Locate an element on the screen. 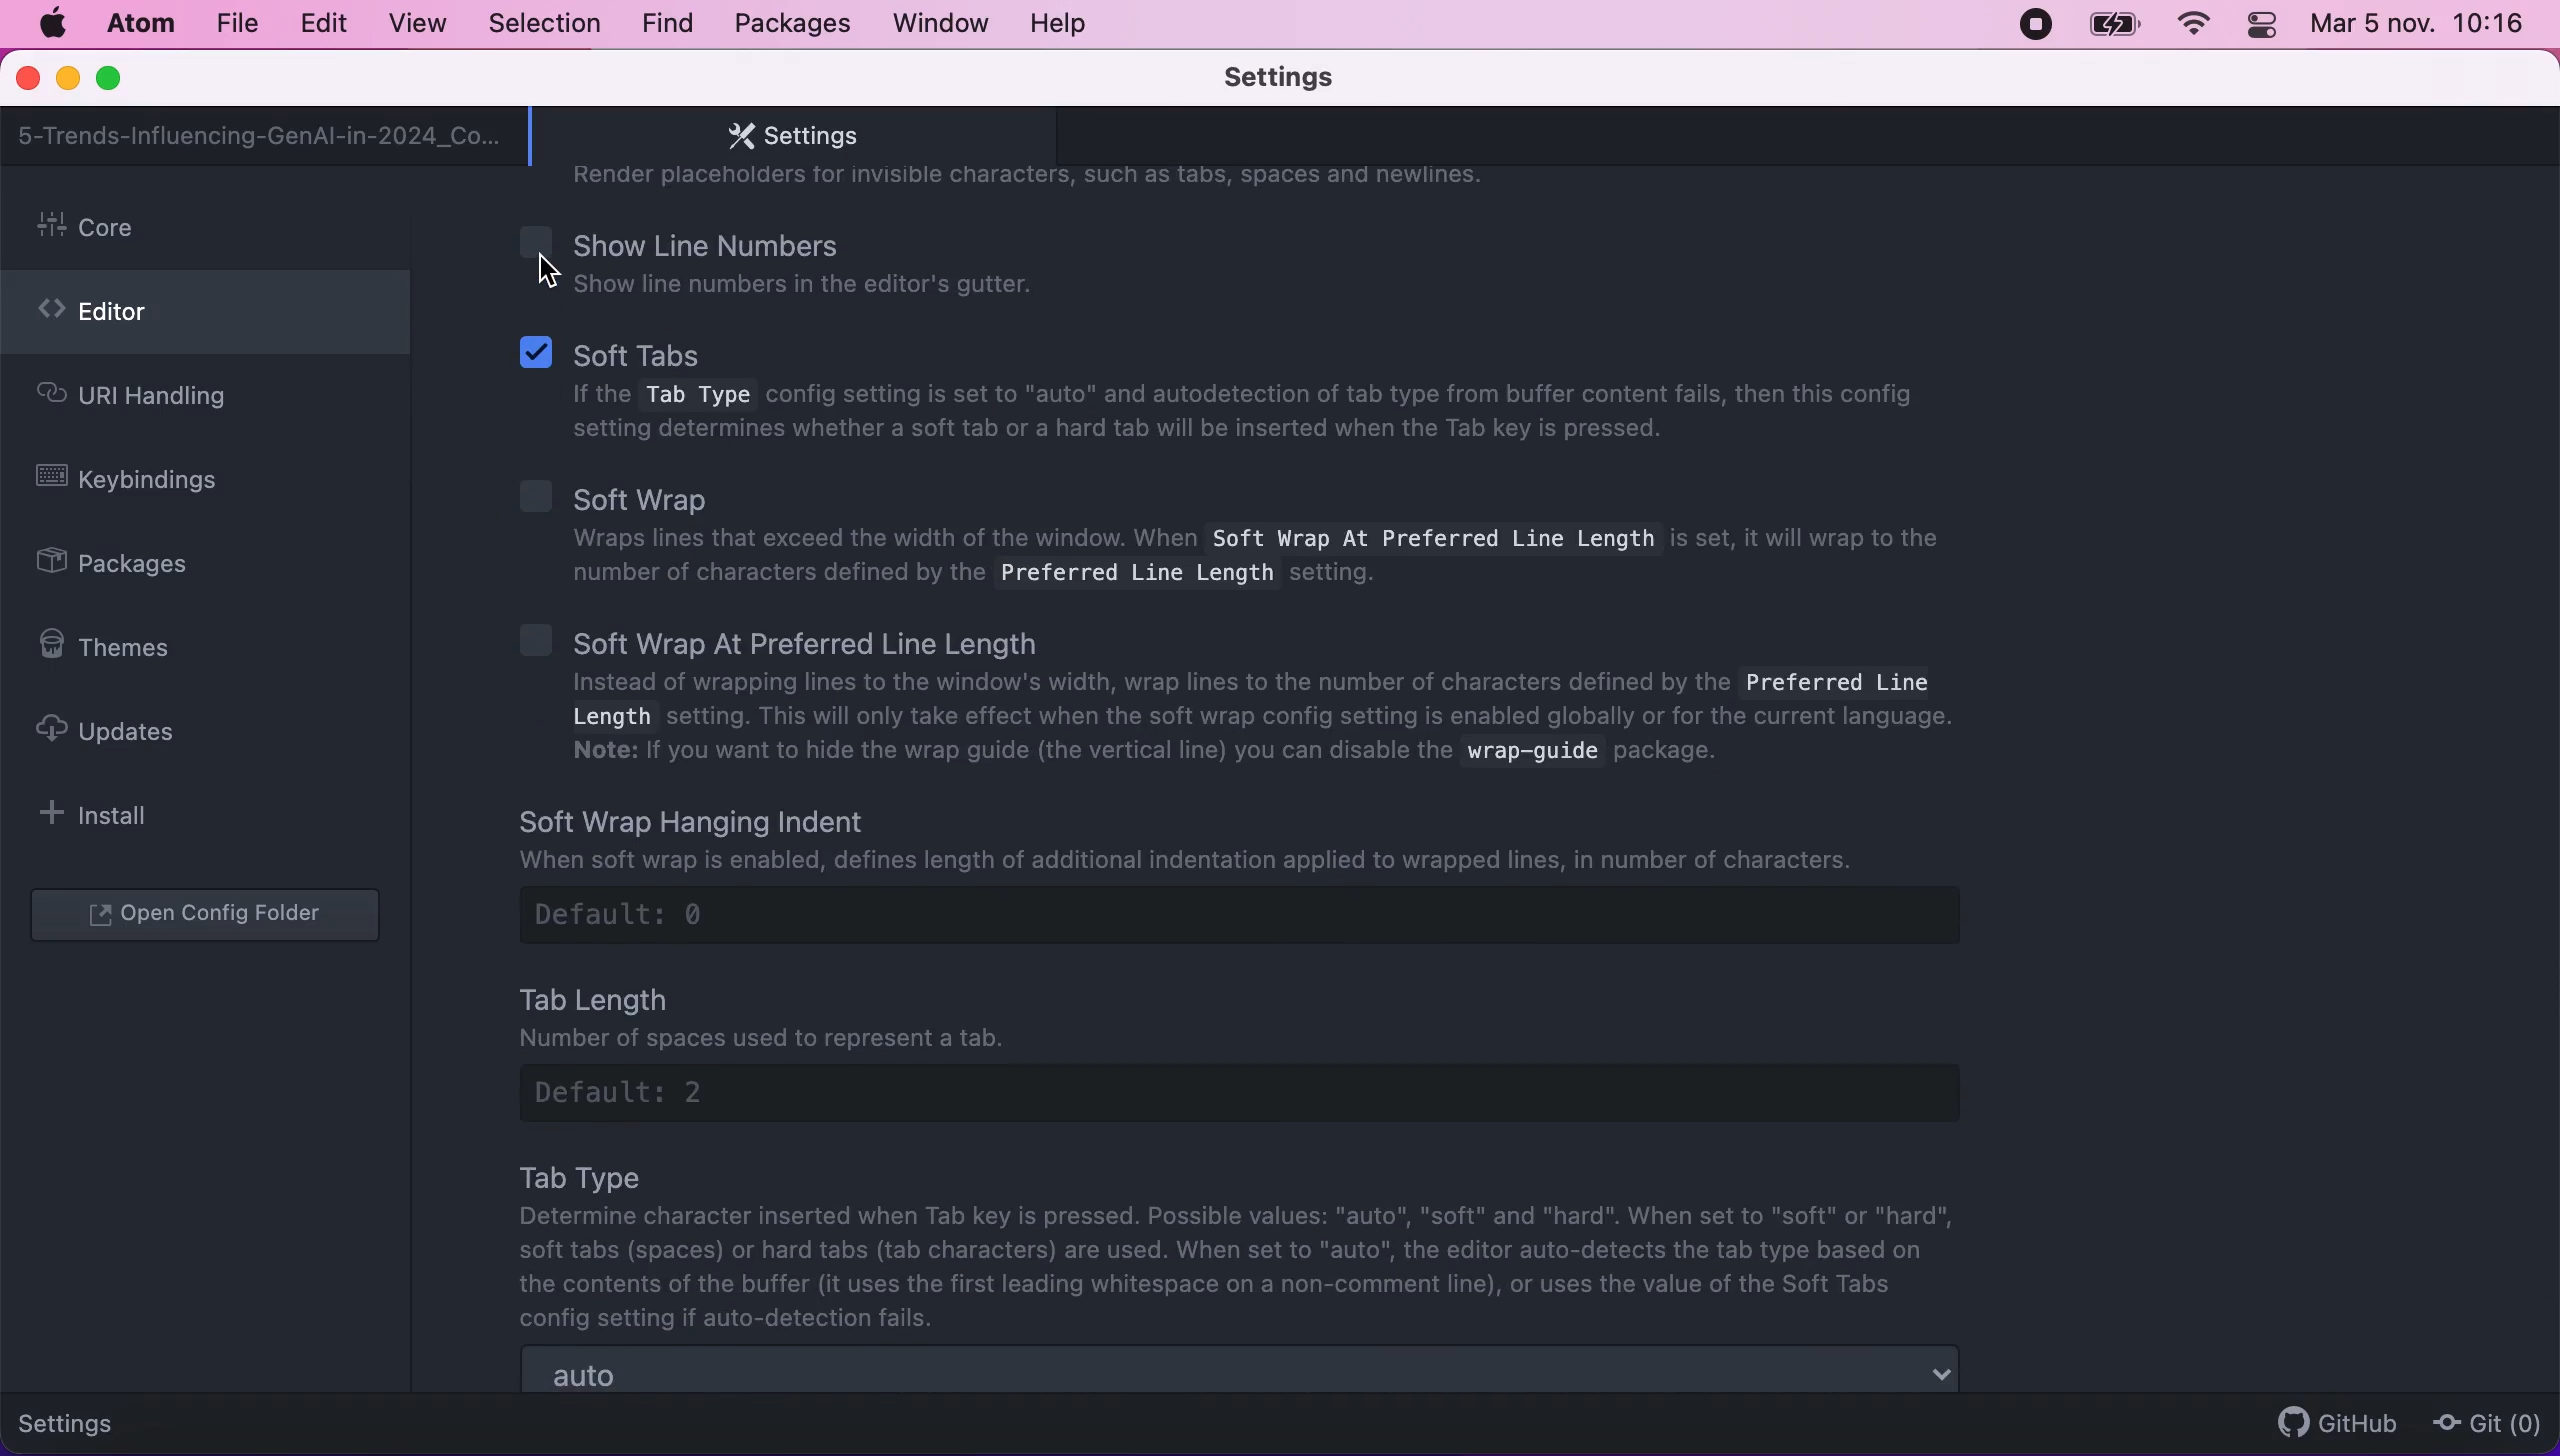  github is located at coordinates (2328, 1422).